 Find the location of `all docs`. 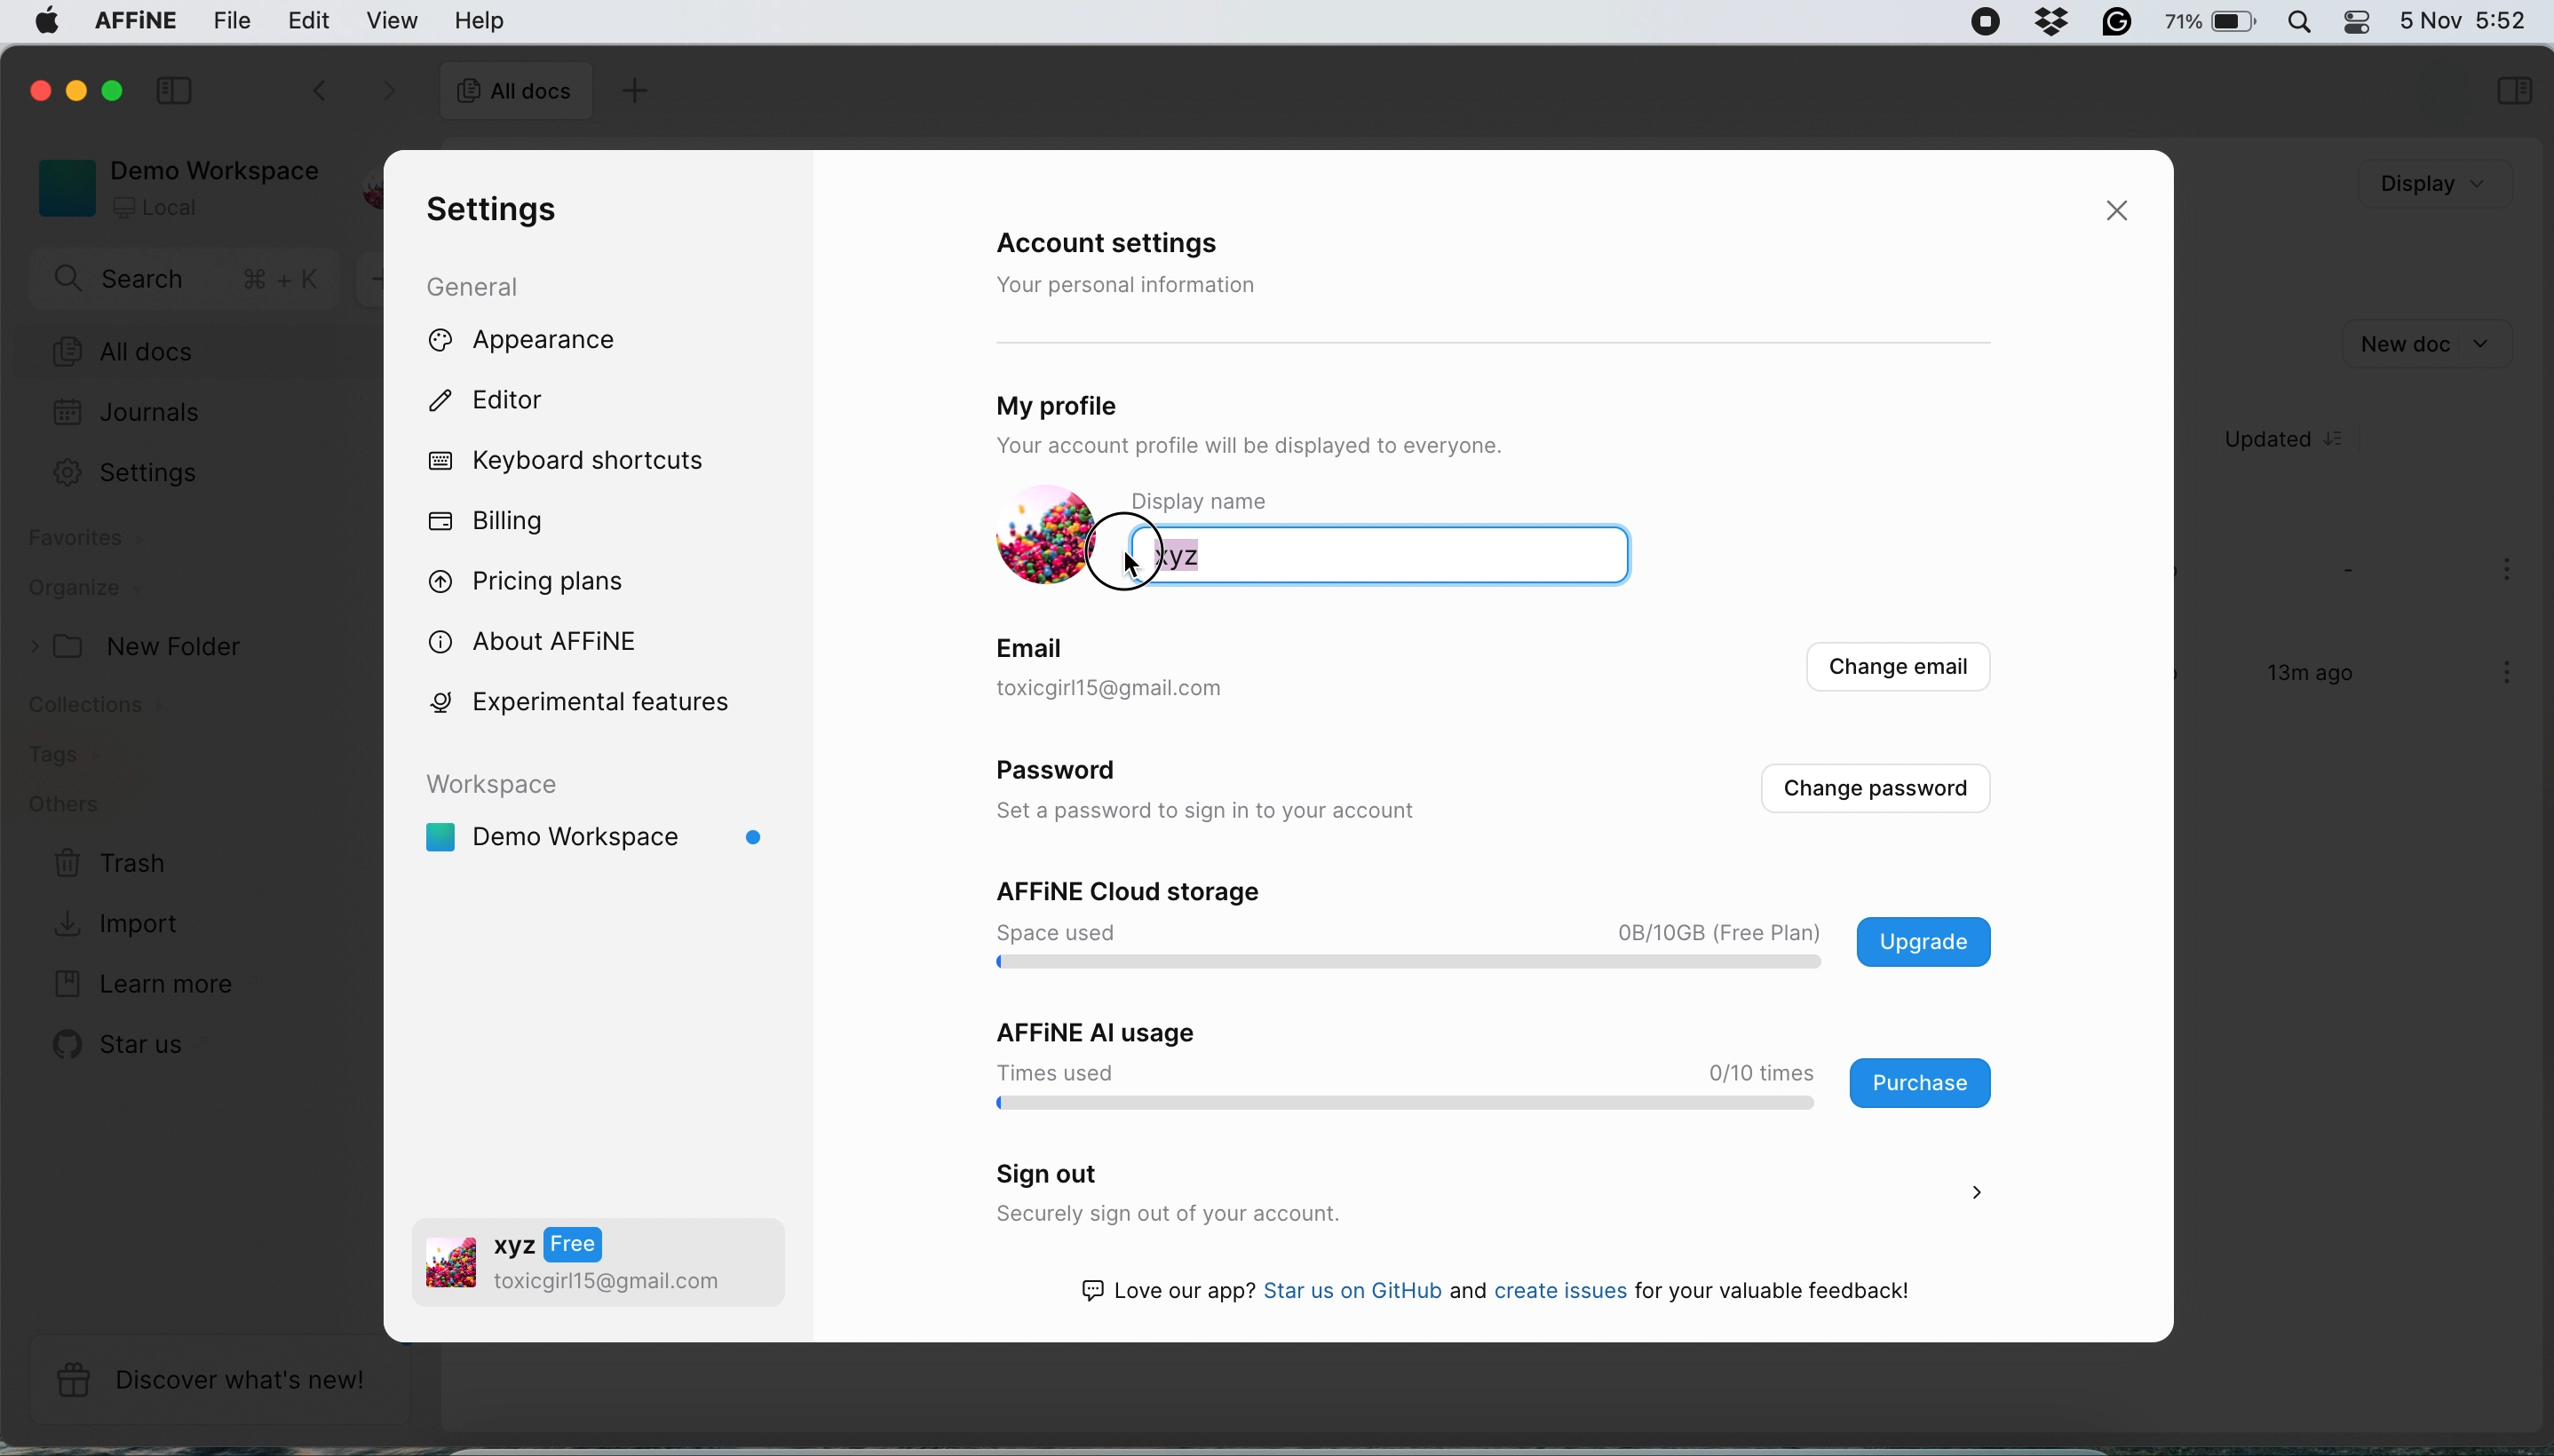

all docs is located at coordinates (515, 94).